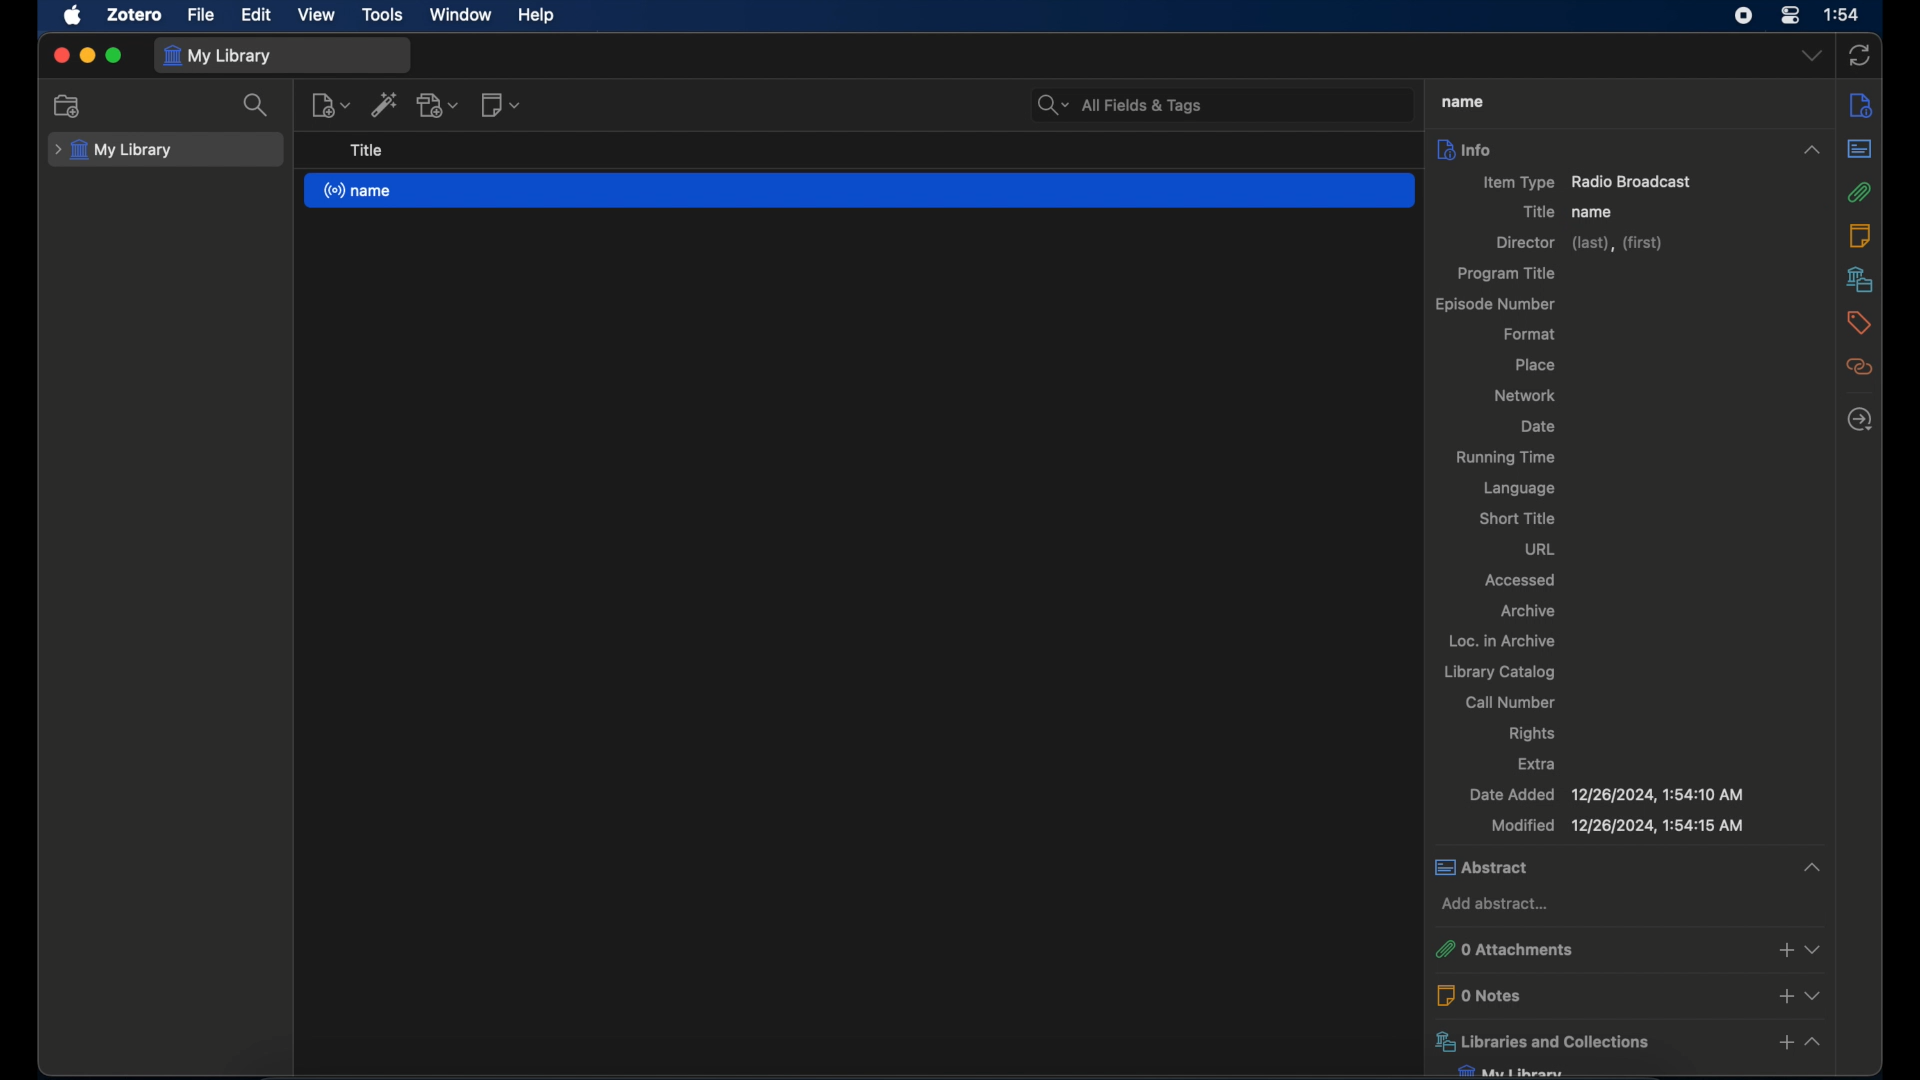  What do you see at coordinates (1862, 55) in the screenshot?
I see `sync` at bounding box center [1862, 55].